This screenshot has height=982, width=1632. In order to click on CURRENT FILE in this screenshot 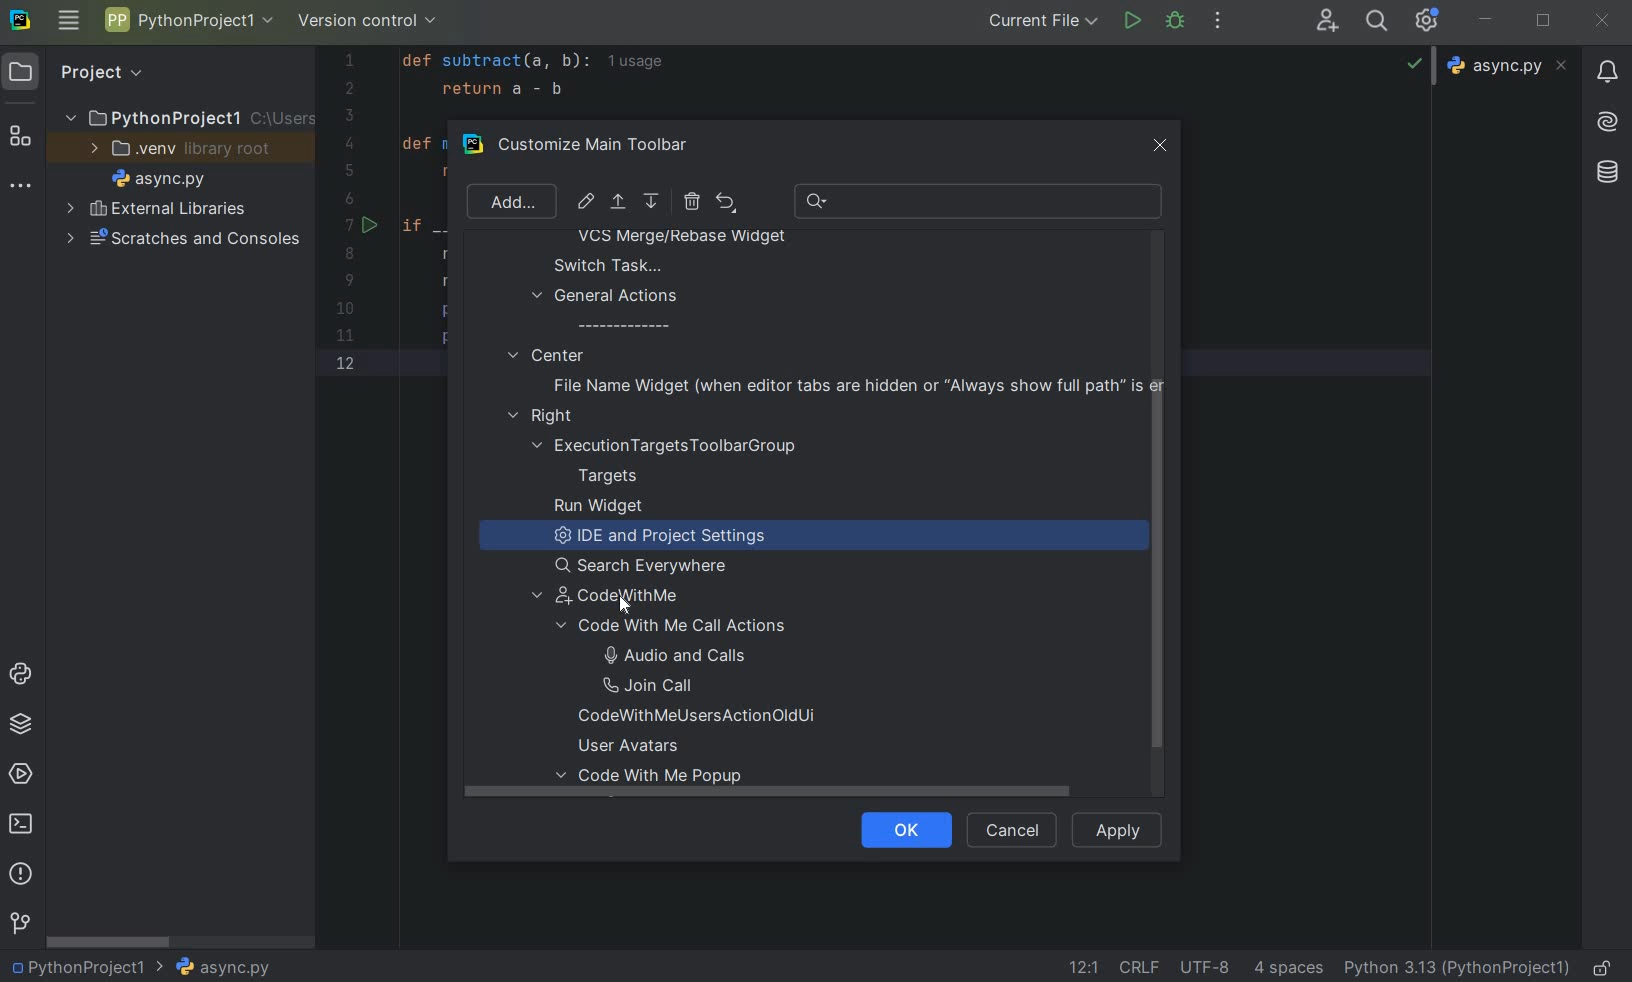, I will do `click(1043, 20)`.